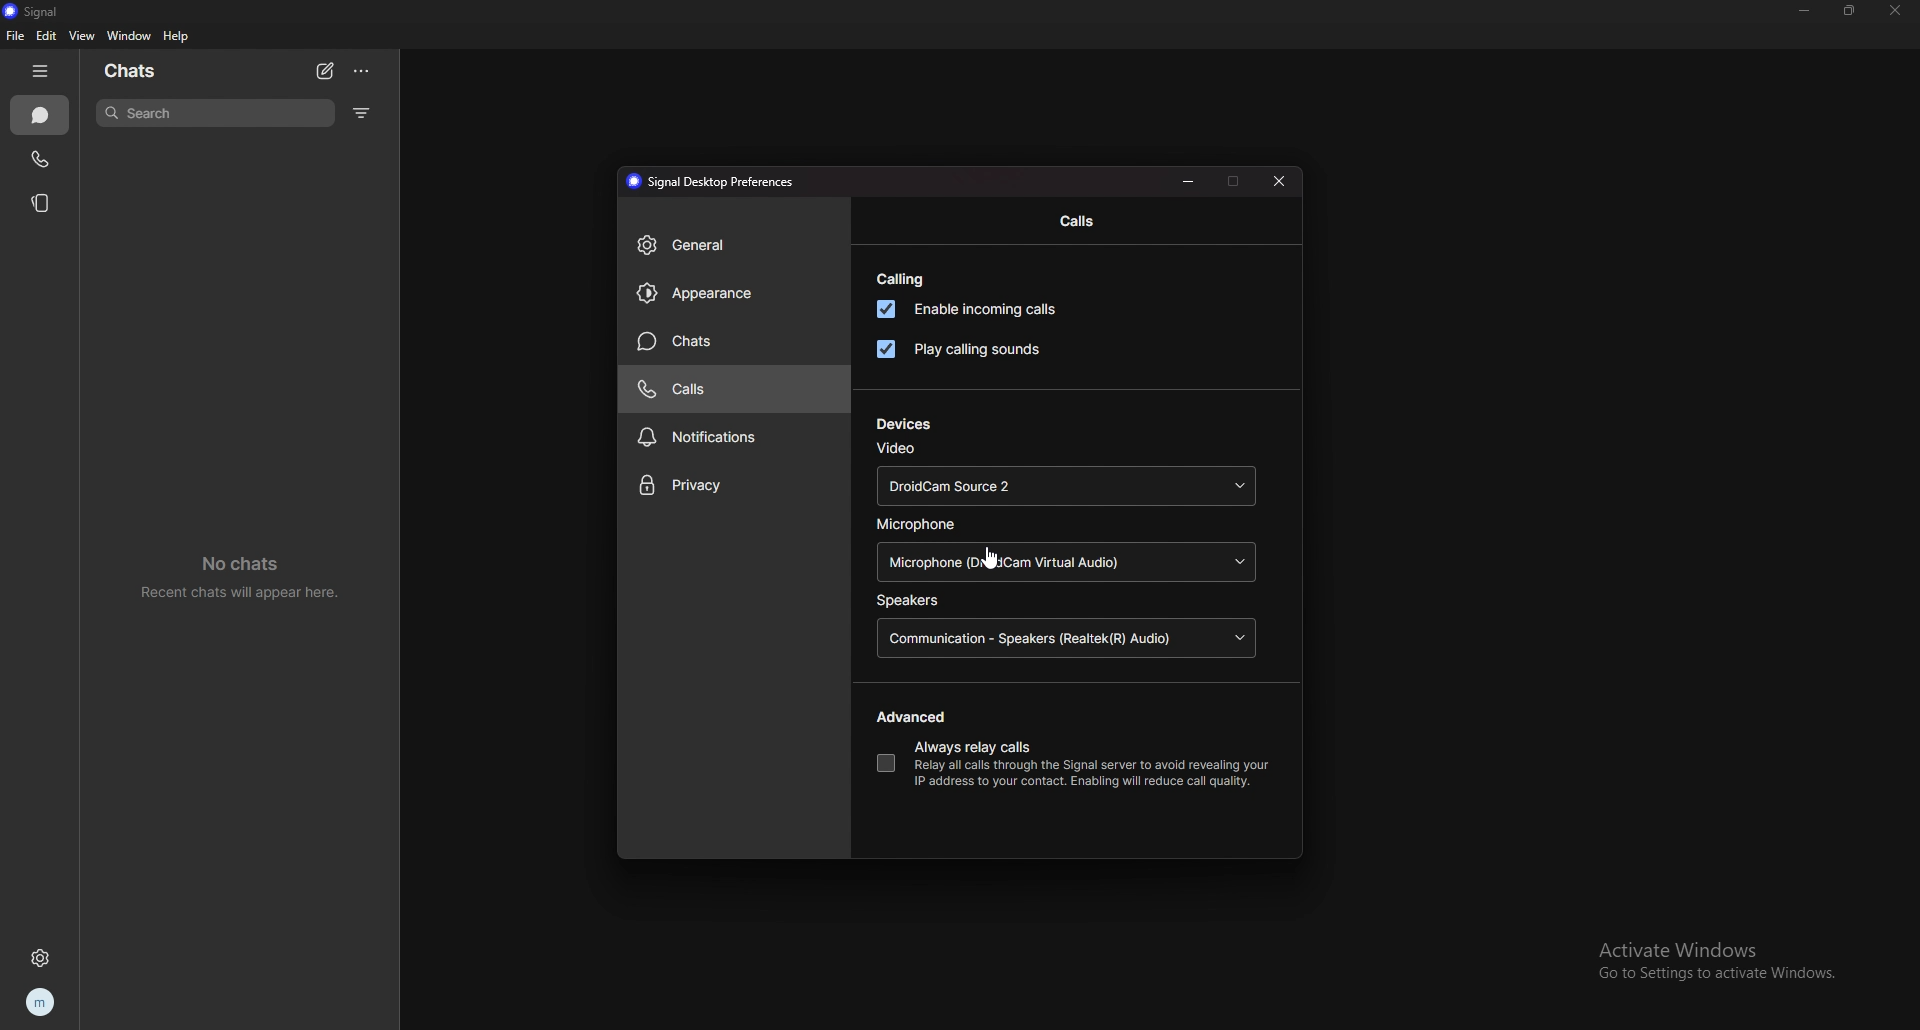  What do you see at coordinates (735, 487) in the screenshot?
I see `priavcy` at bounding box center [735, 487].